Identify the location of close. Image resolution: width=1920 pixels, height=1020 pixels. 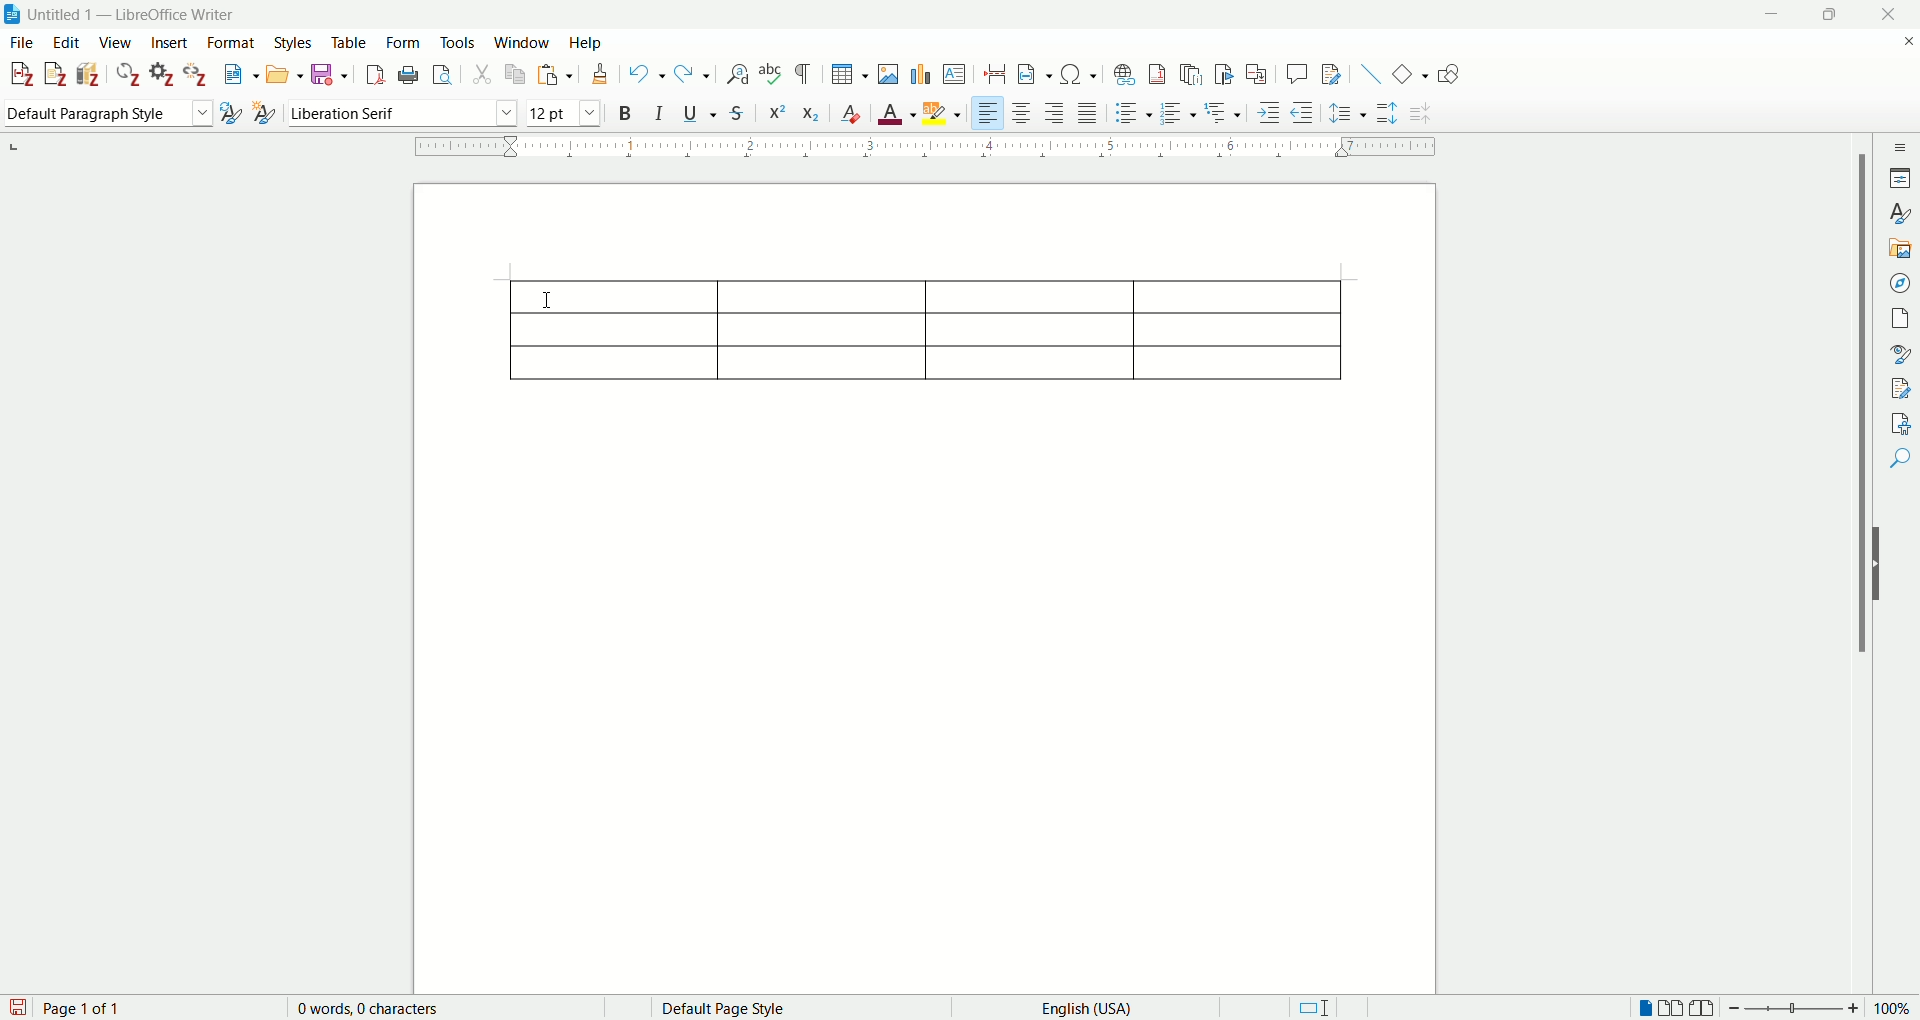
(1885, 13).